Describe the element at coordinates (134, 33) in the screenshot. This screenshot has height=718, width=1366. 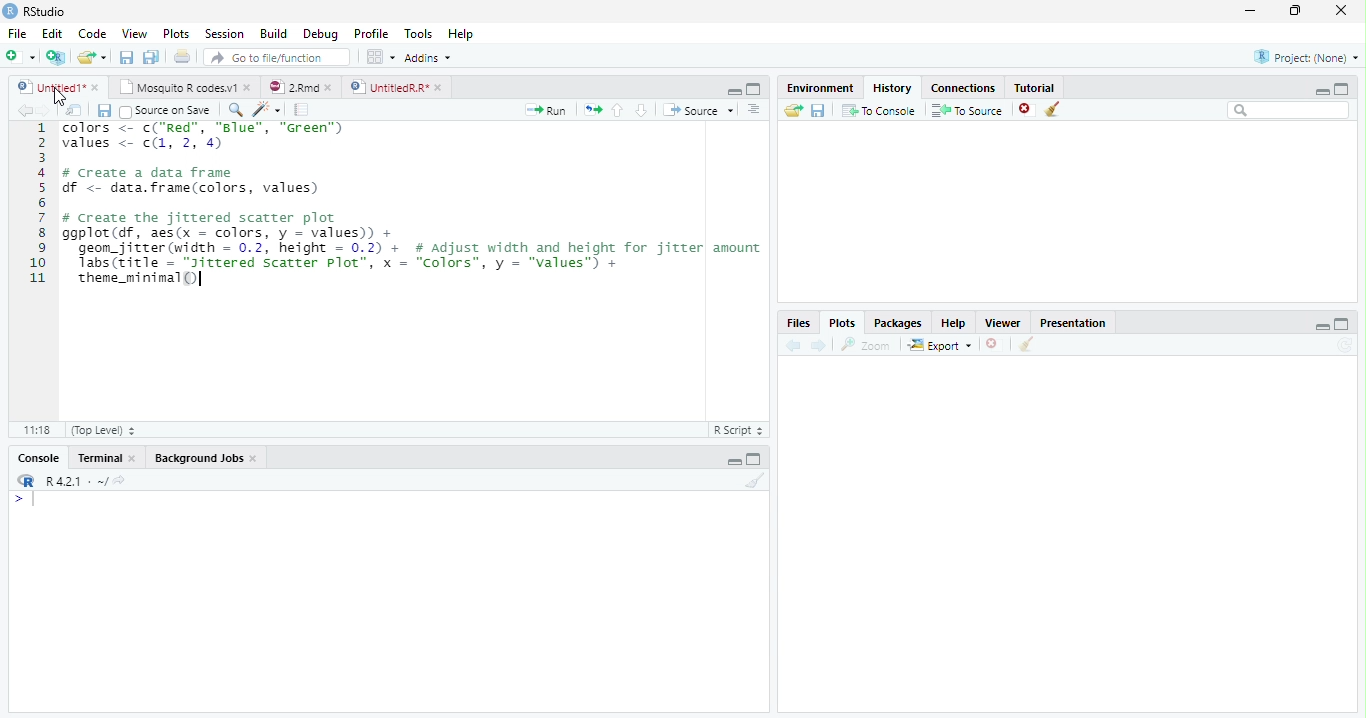
I see `View` at that location.